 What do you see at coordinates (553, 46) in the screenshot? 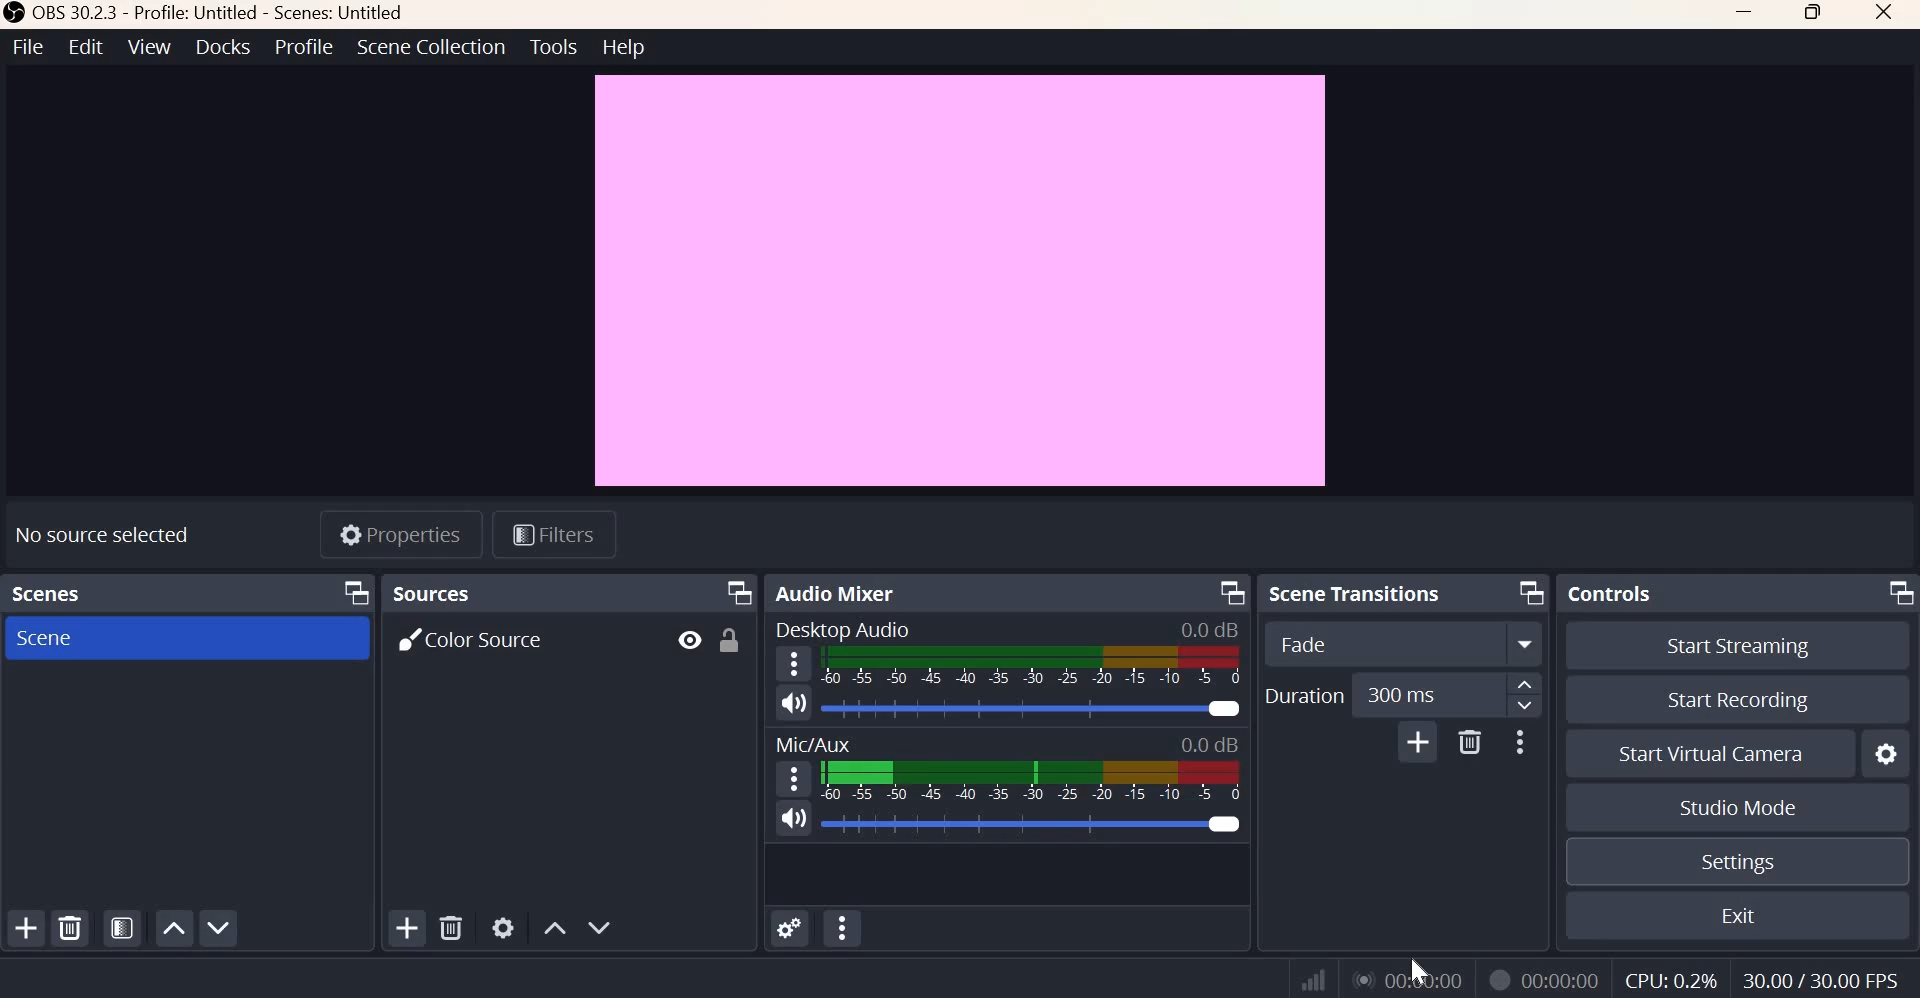
I see `Tools` at bounding box center [553, 46].